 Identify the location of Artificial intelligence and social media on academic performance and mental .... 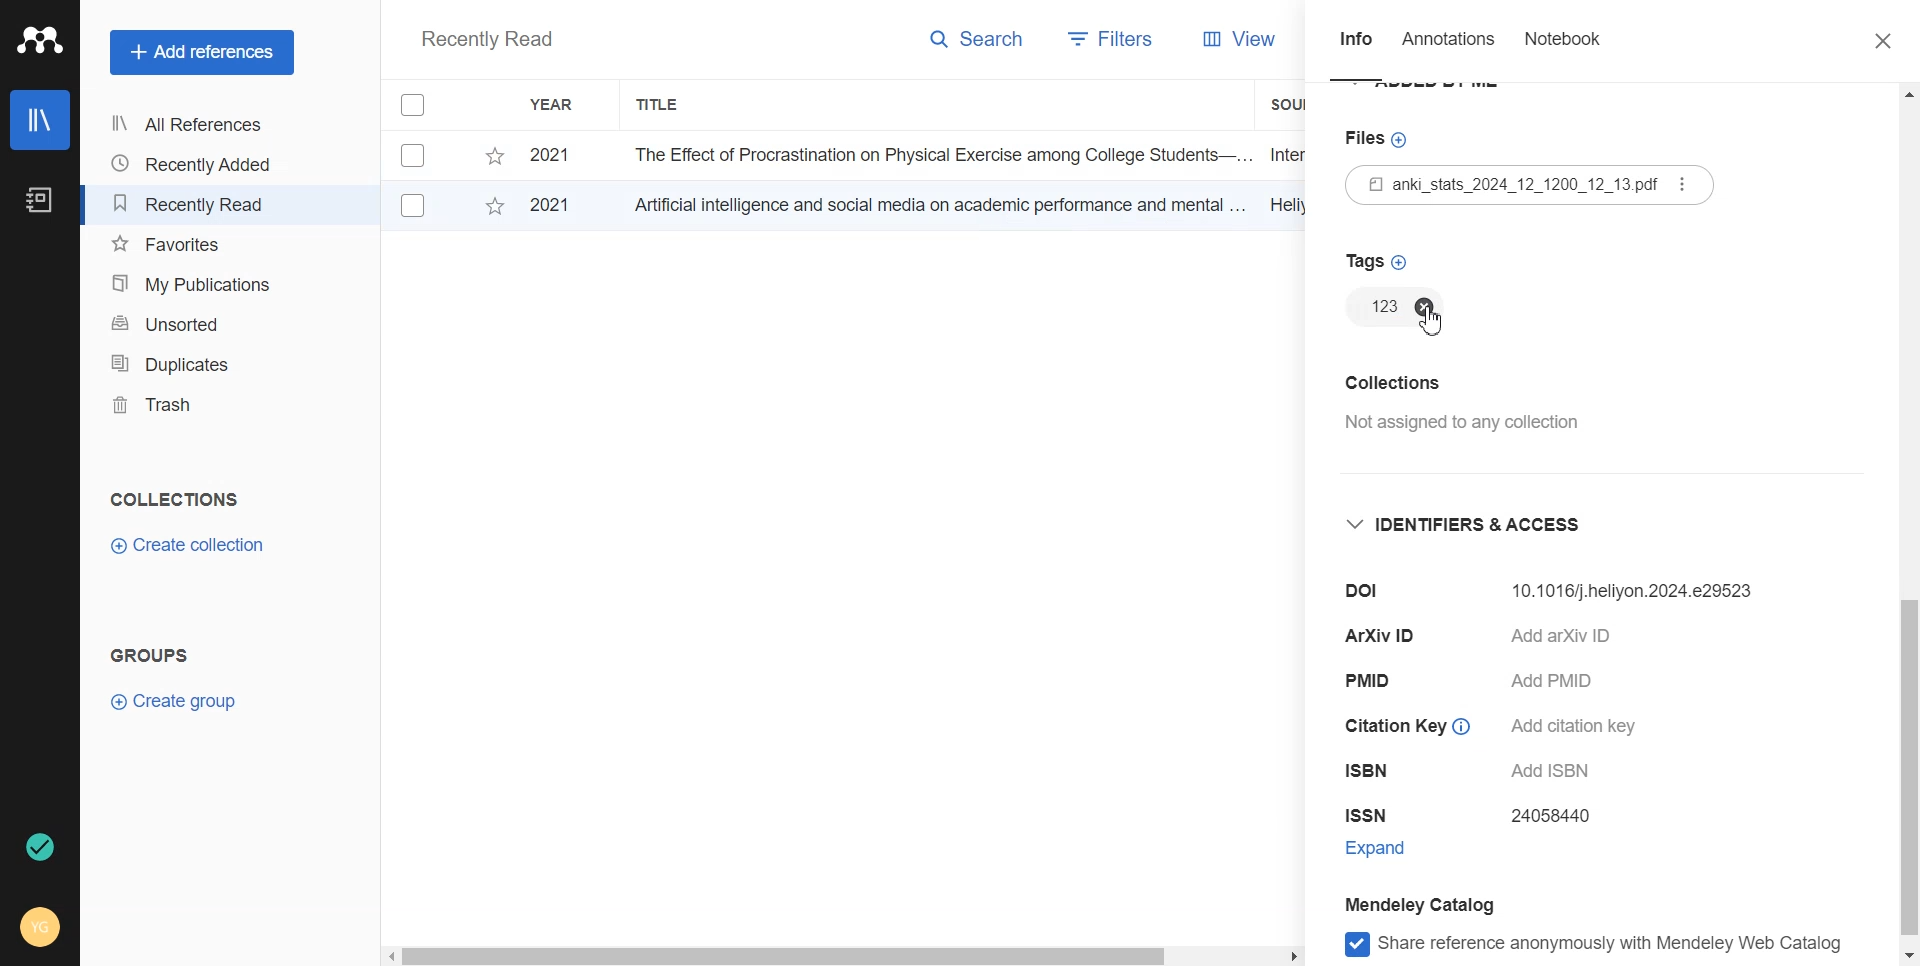
(936, 204).